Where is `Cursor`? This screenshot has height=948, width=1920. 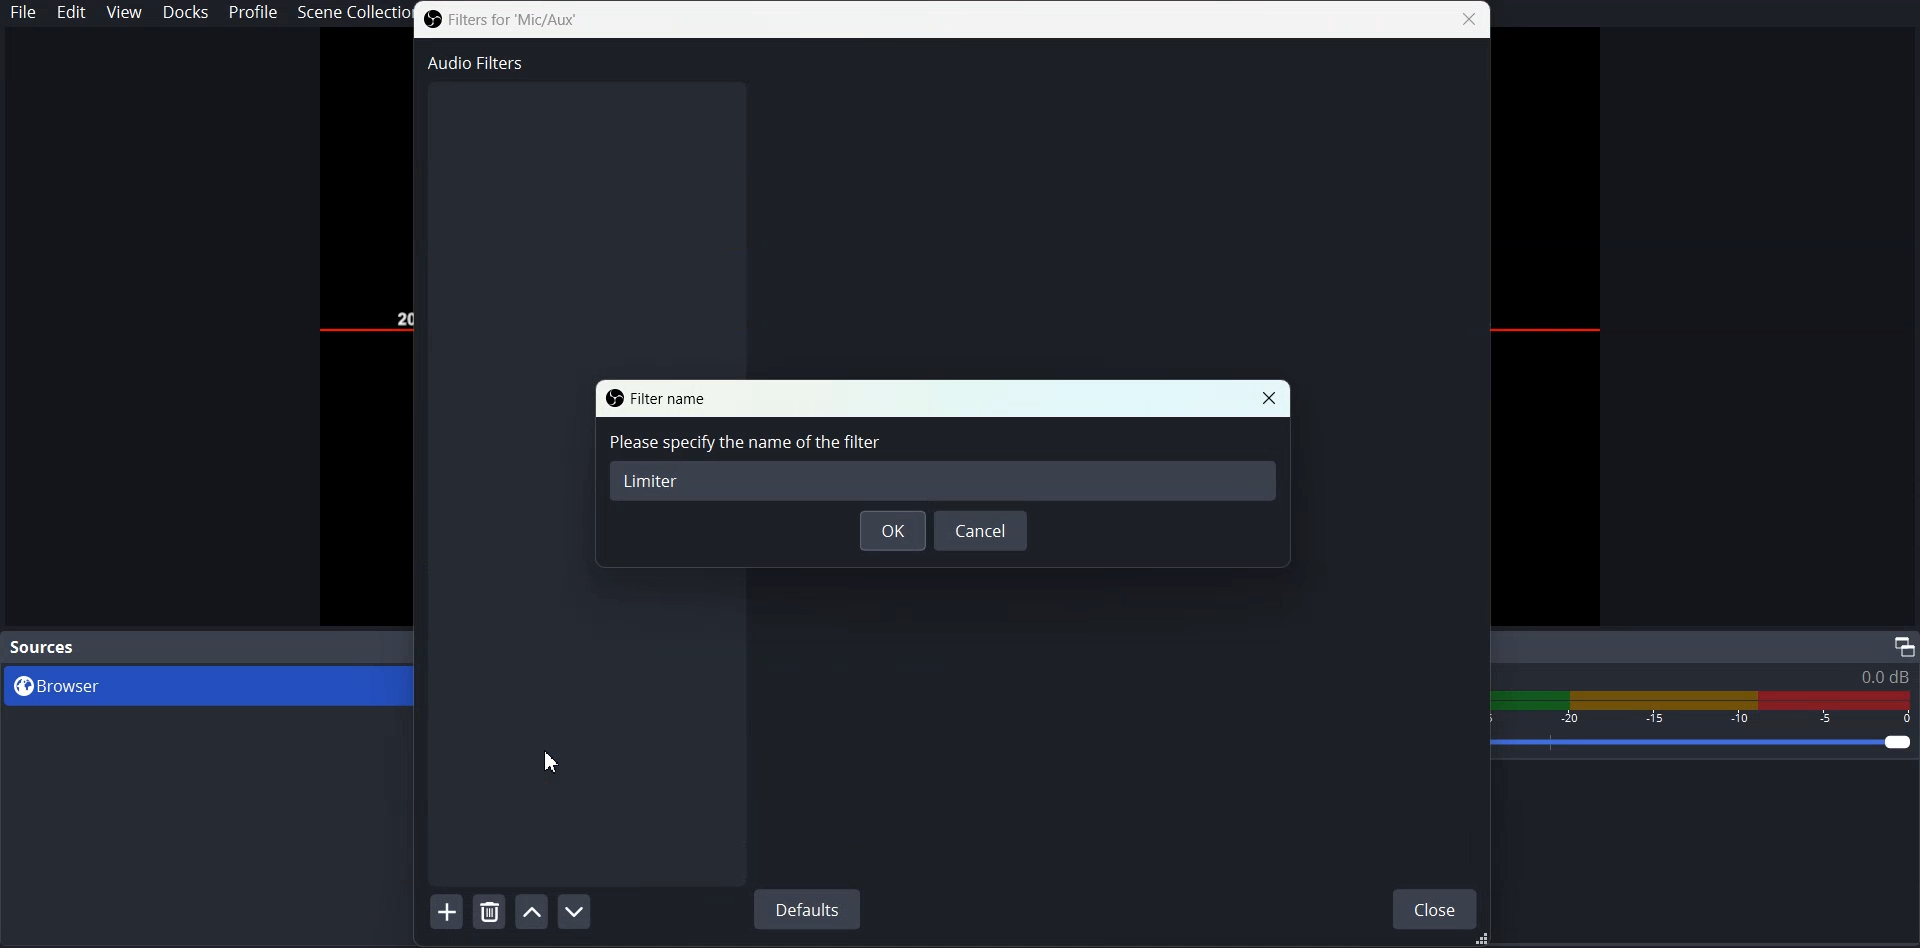
Cursor is located at coordinates (553, 761).